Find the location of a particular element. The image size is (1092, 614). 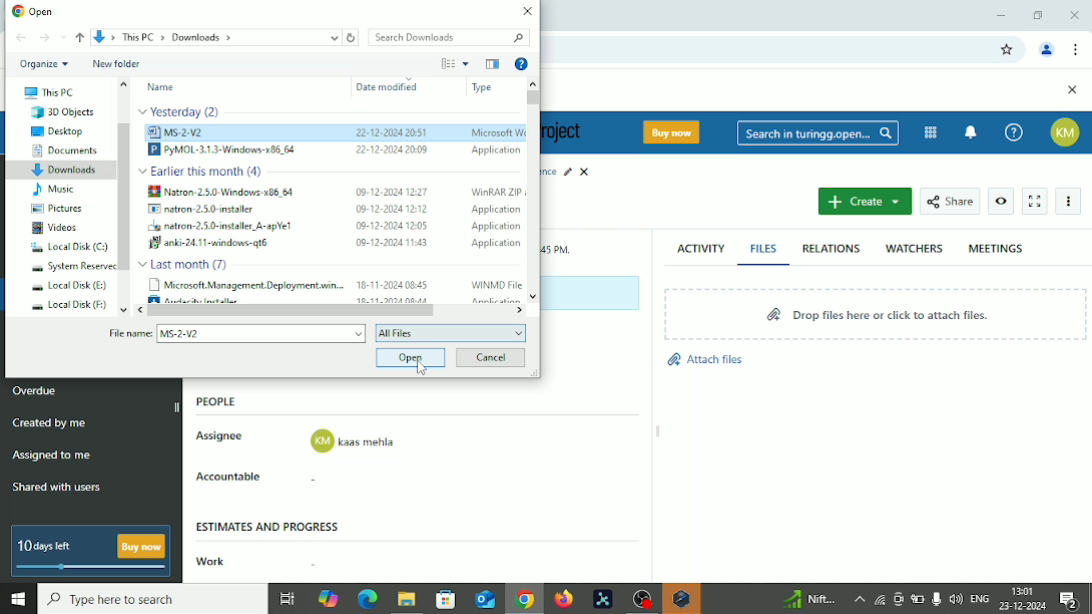

More is located at coordinates (858, 599).